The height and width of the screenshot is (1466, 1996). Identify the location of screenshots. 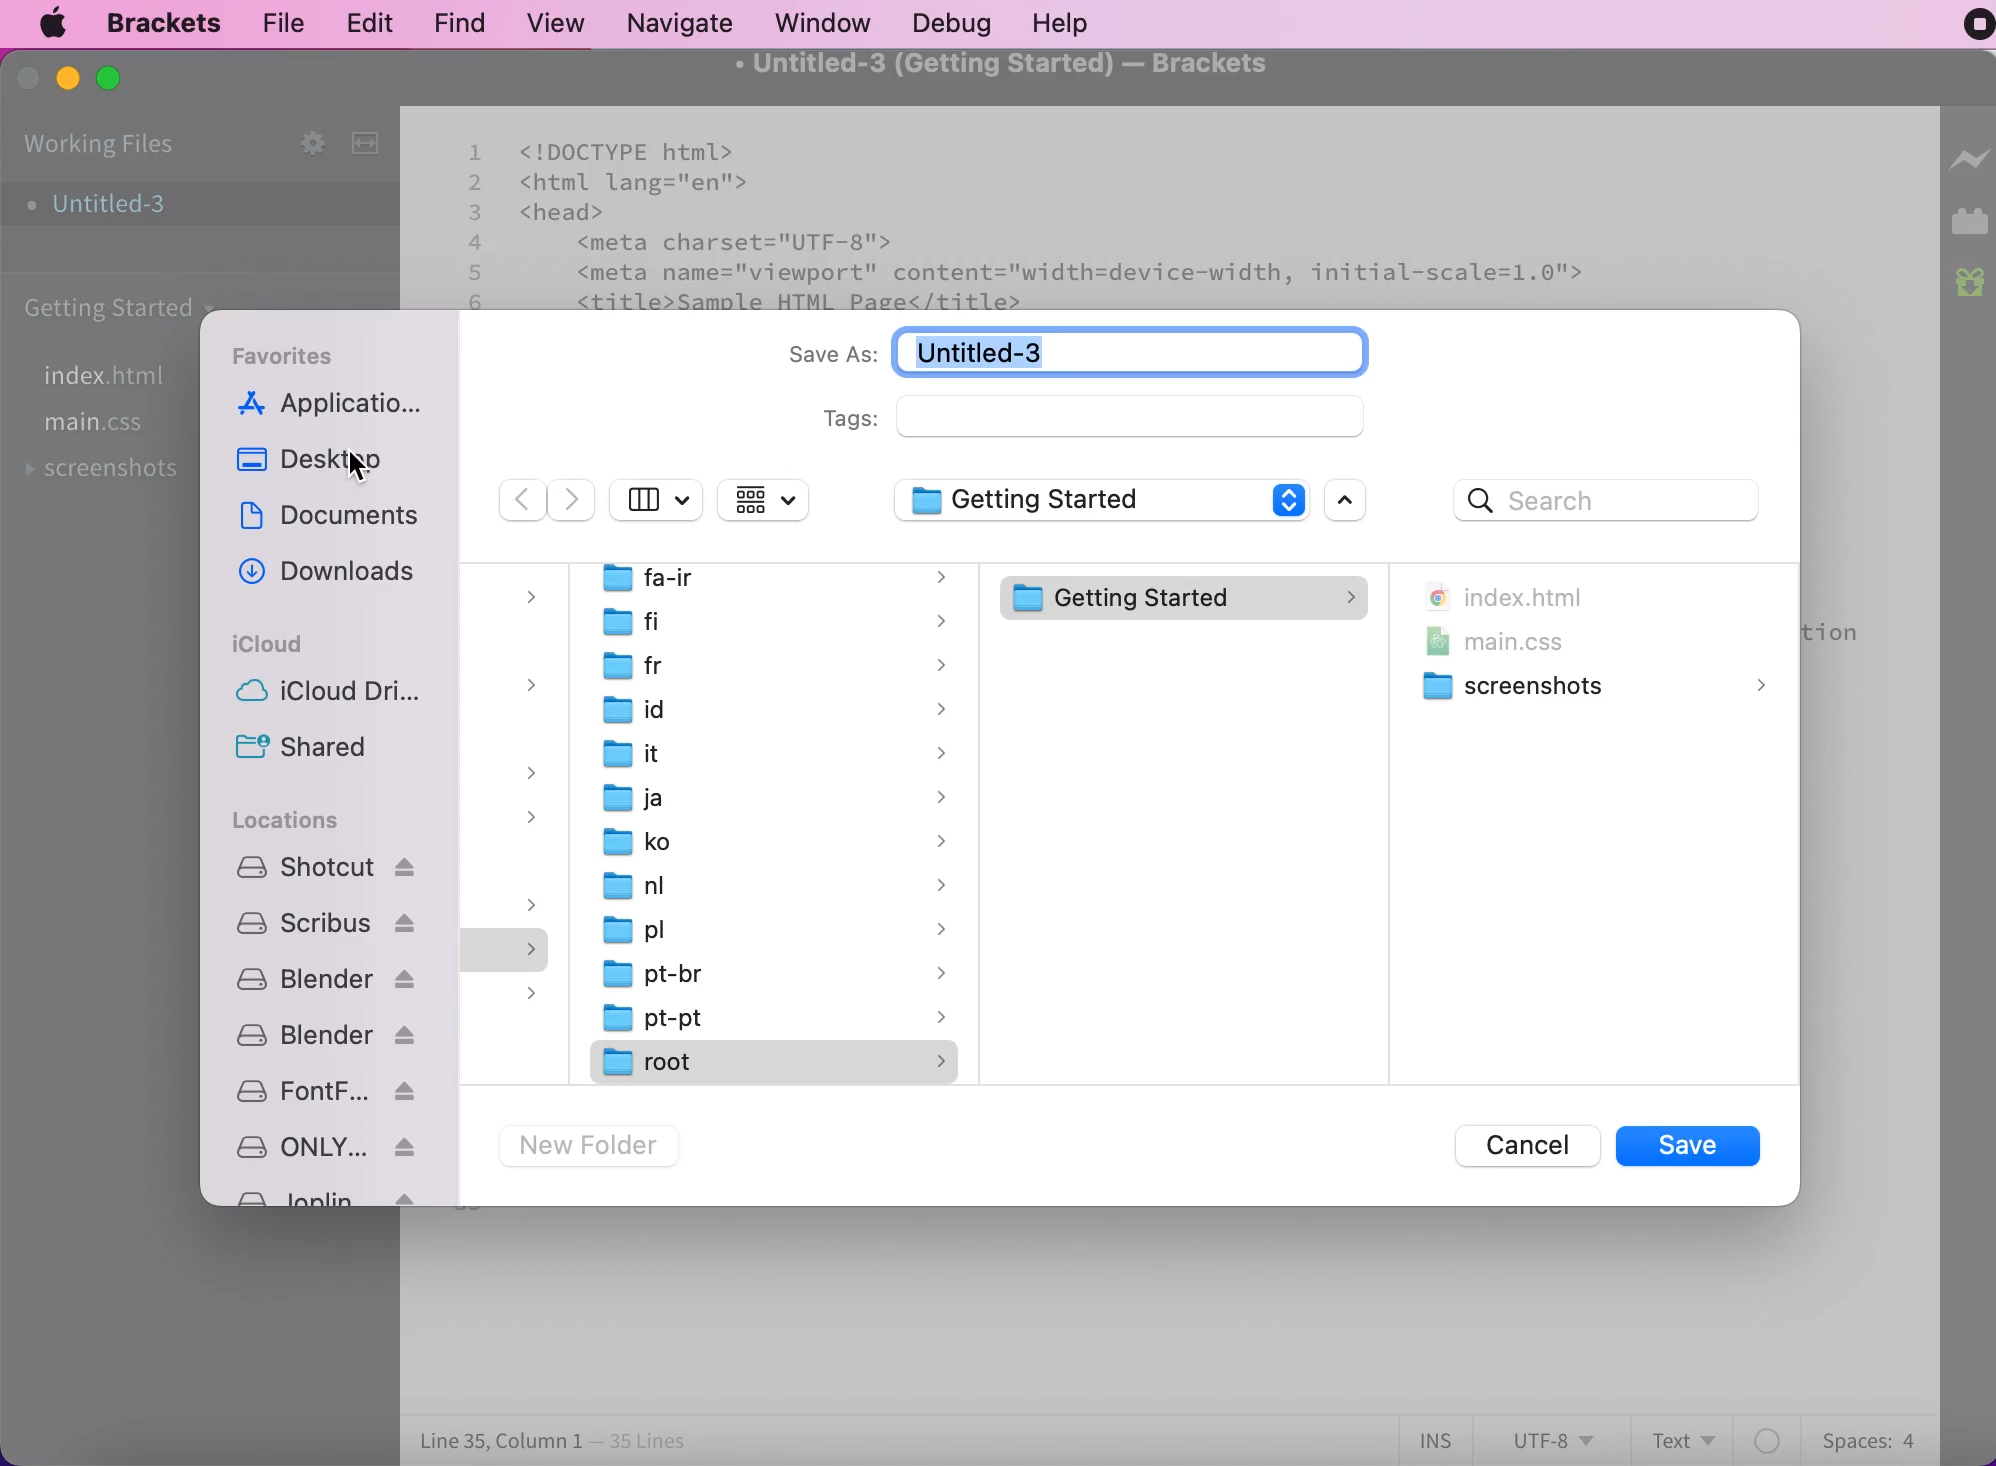
(1596, 685).